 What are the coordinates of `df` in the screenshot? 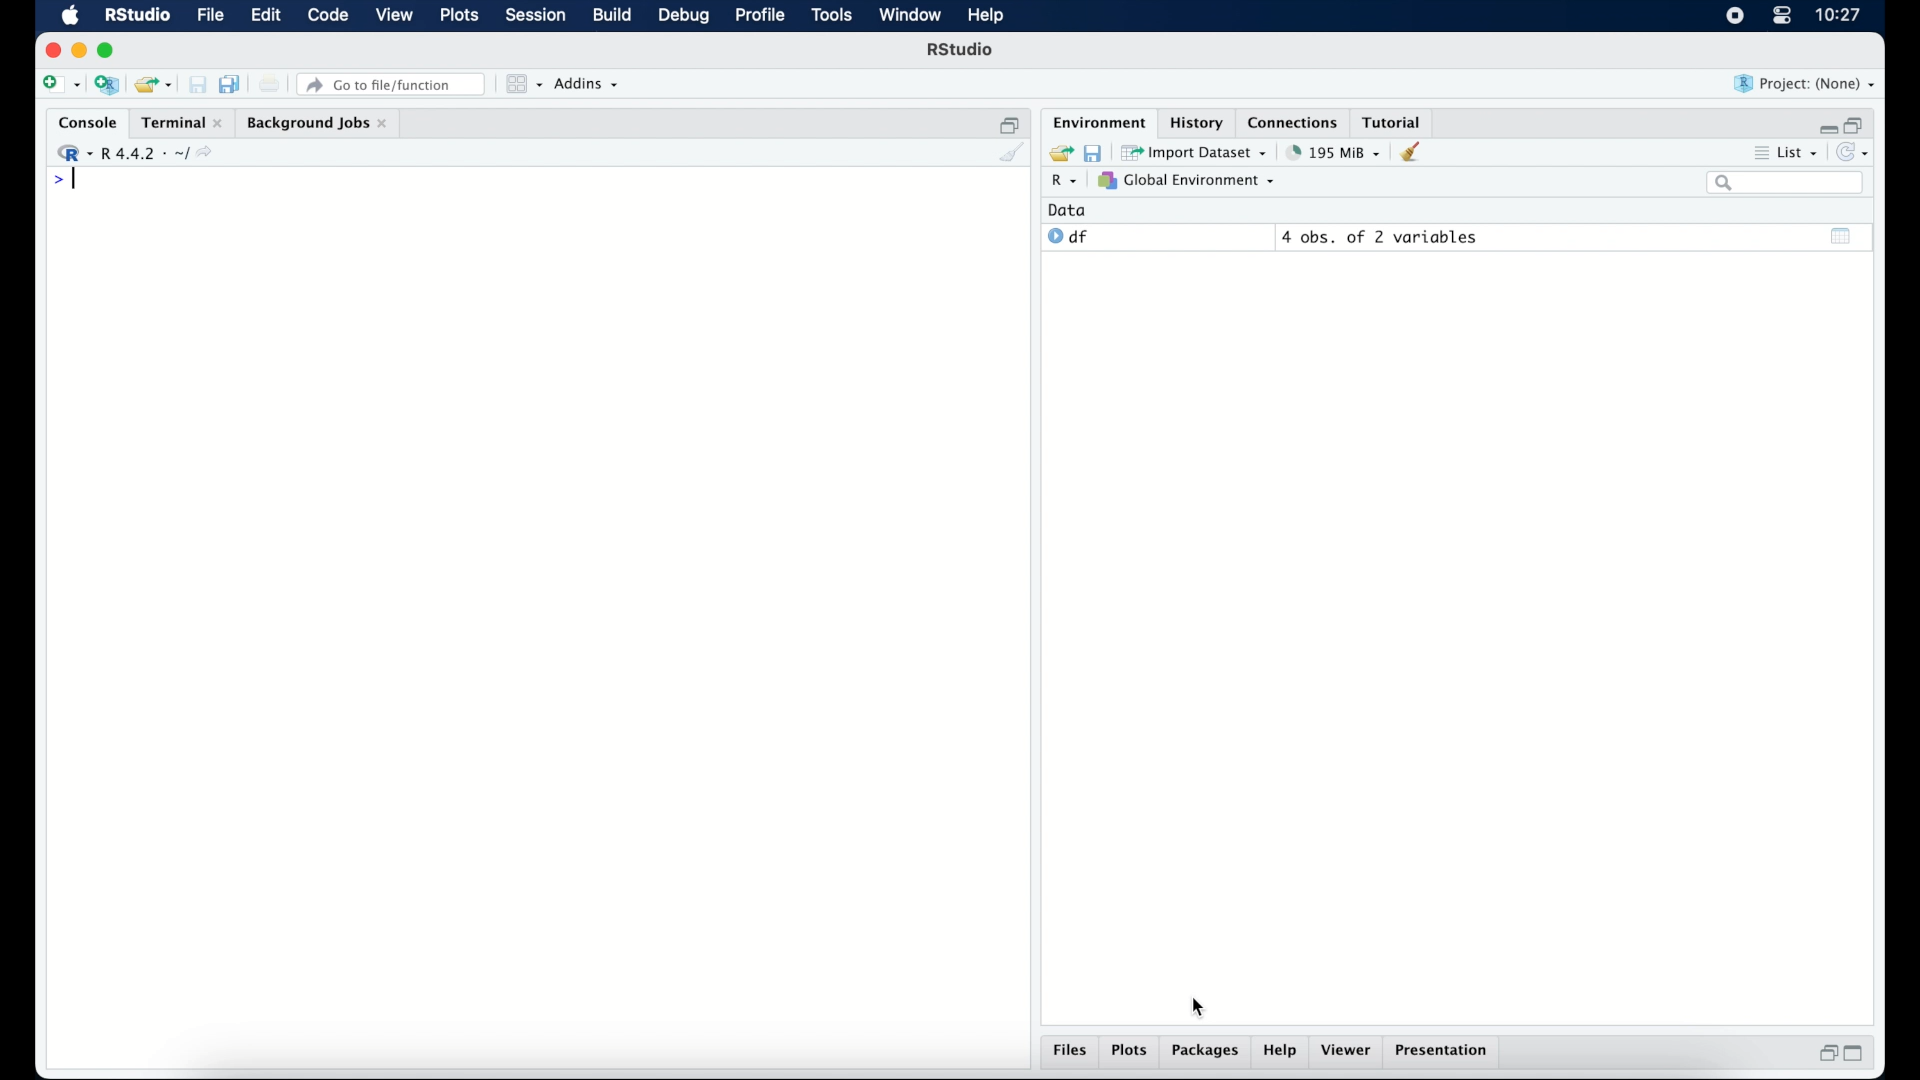 It's located at (1068, 237).